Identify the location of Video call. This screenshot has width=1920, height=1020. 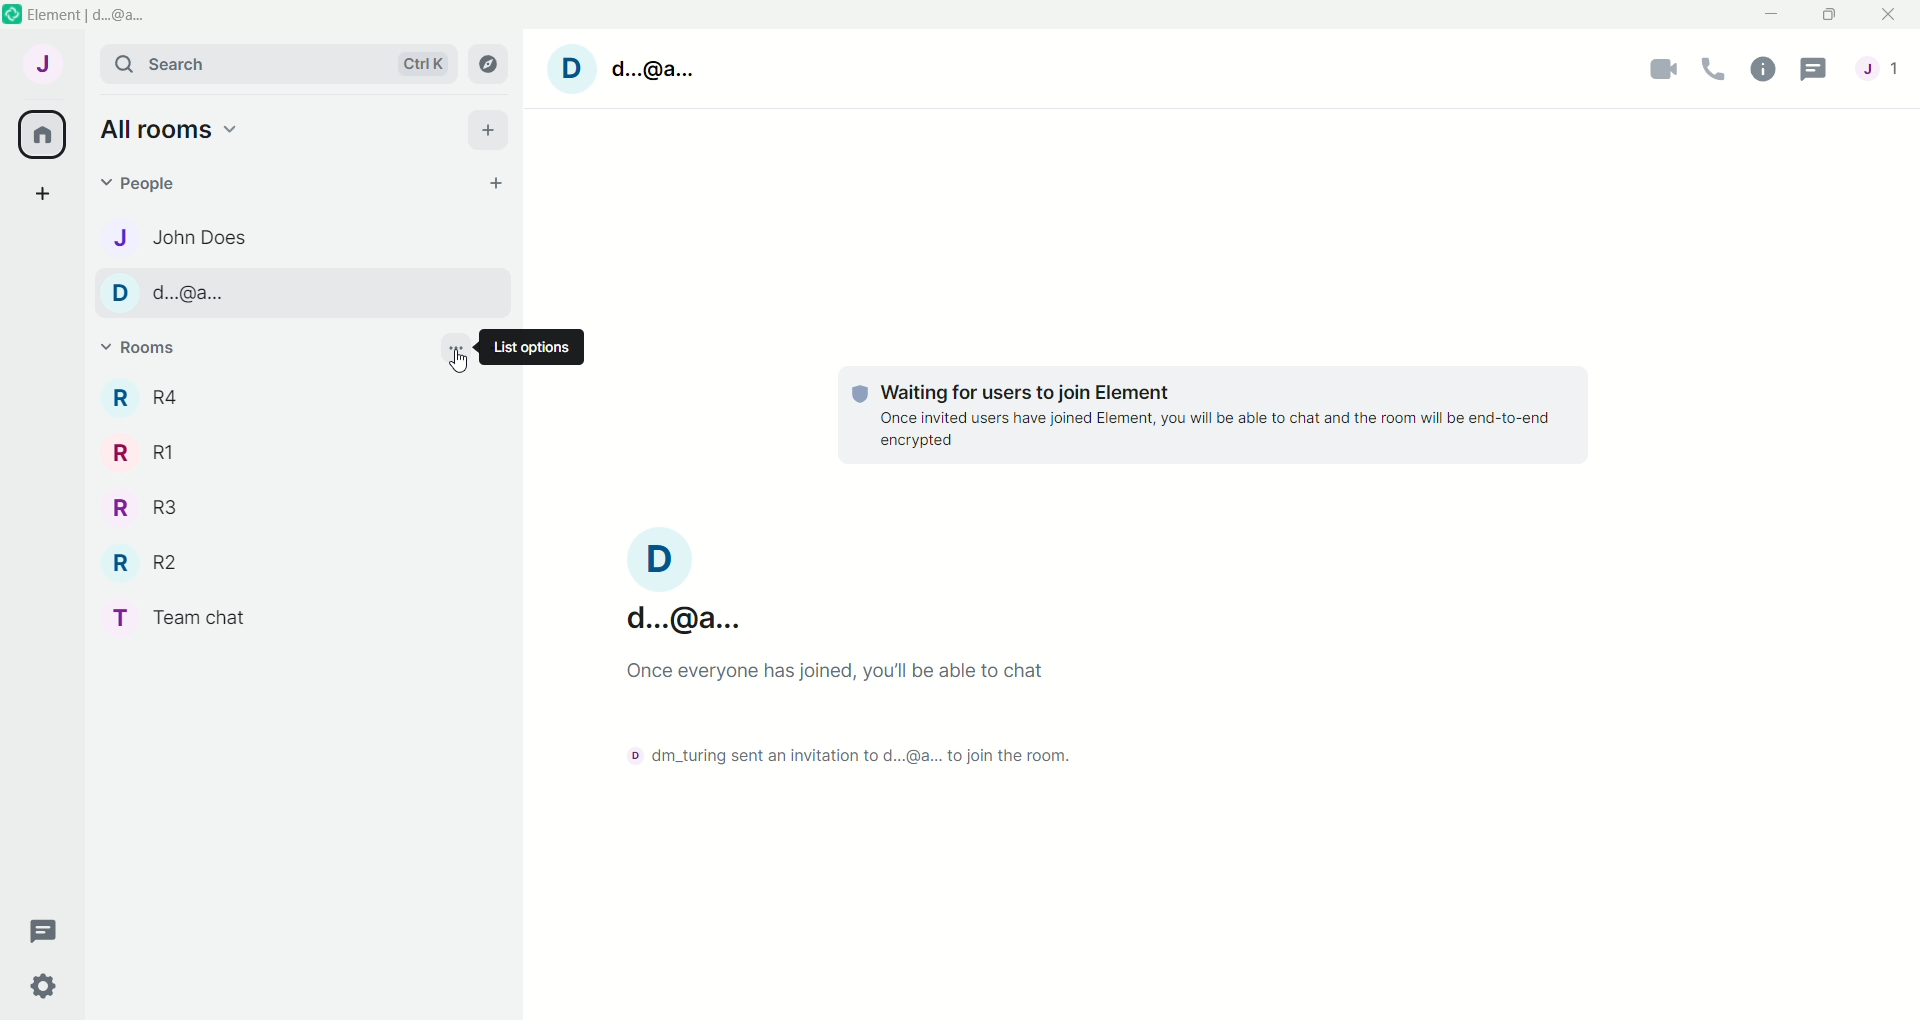
(1663, 66).